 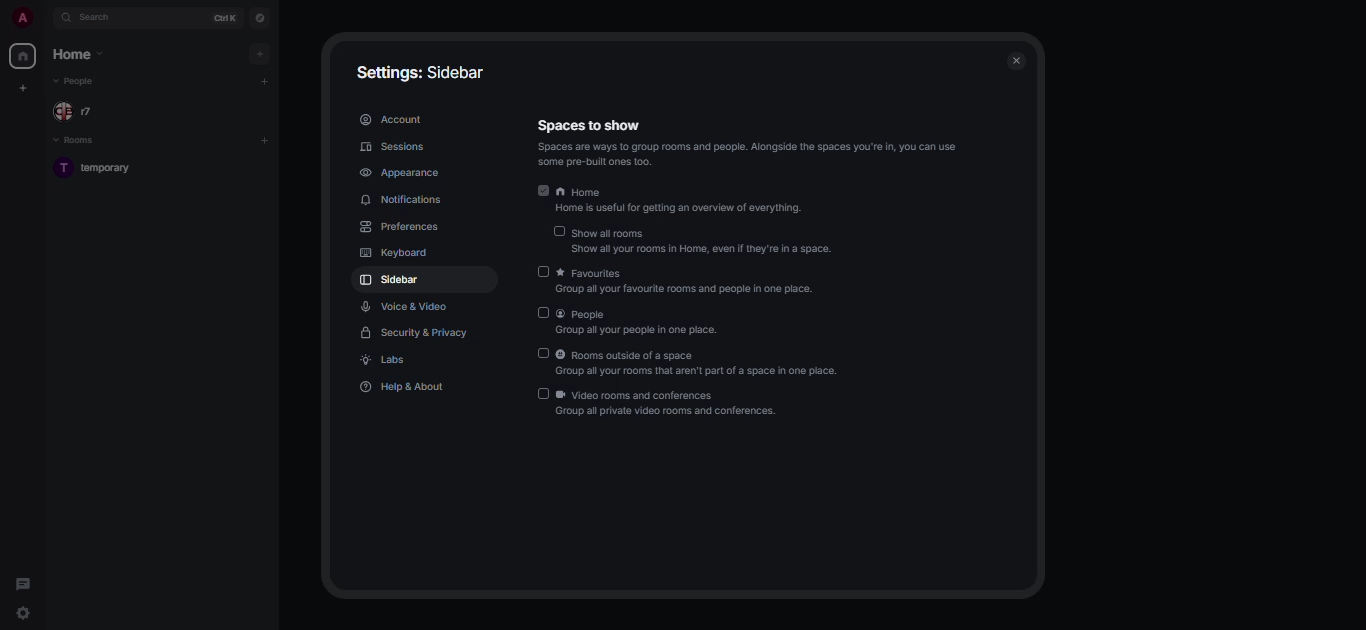 What do you see at coordinates (397, 175) in the screenshot?
I see `appearance` at bounding box center [397, 175].